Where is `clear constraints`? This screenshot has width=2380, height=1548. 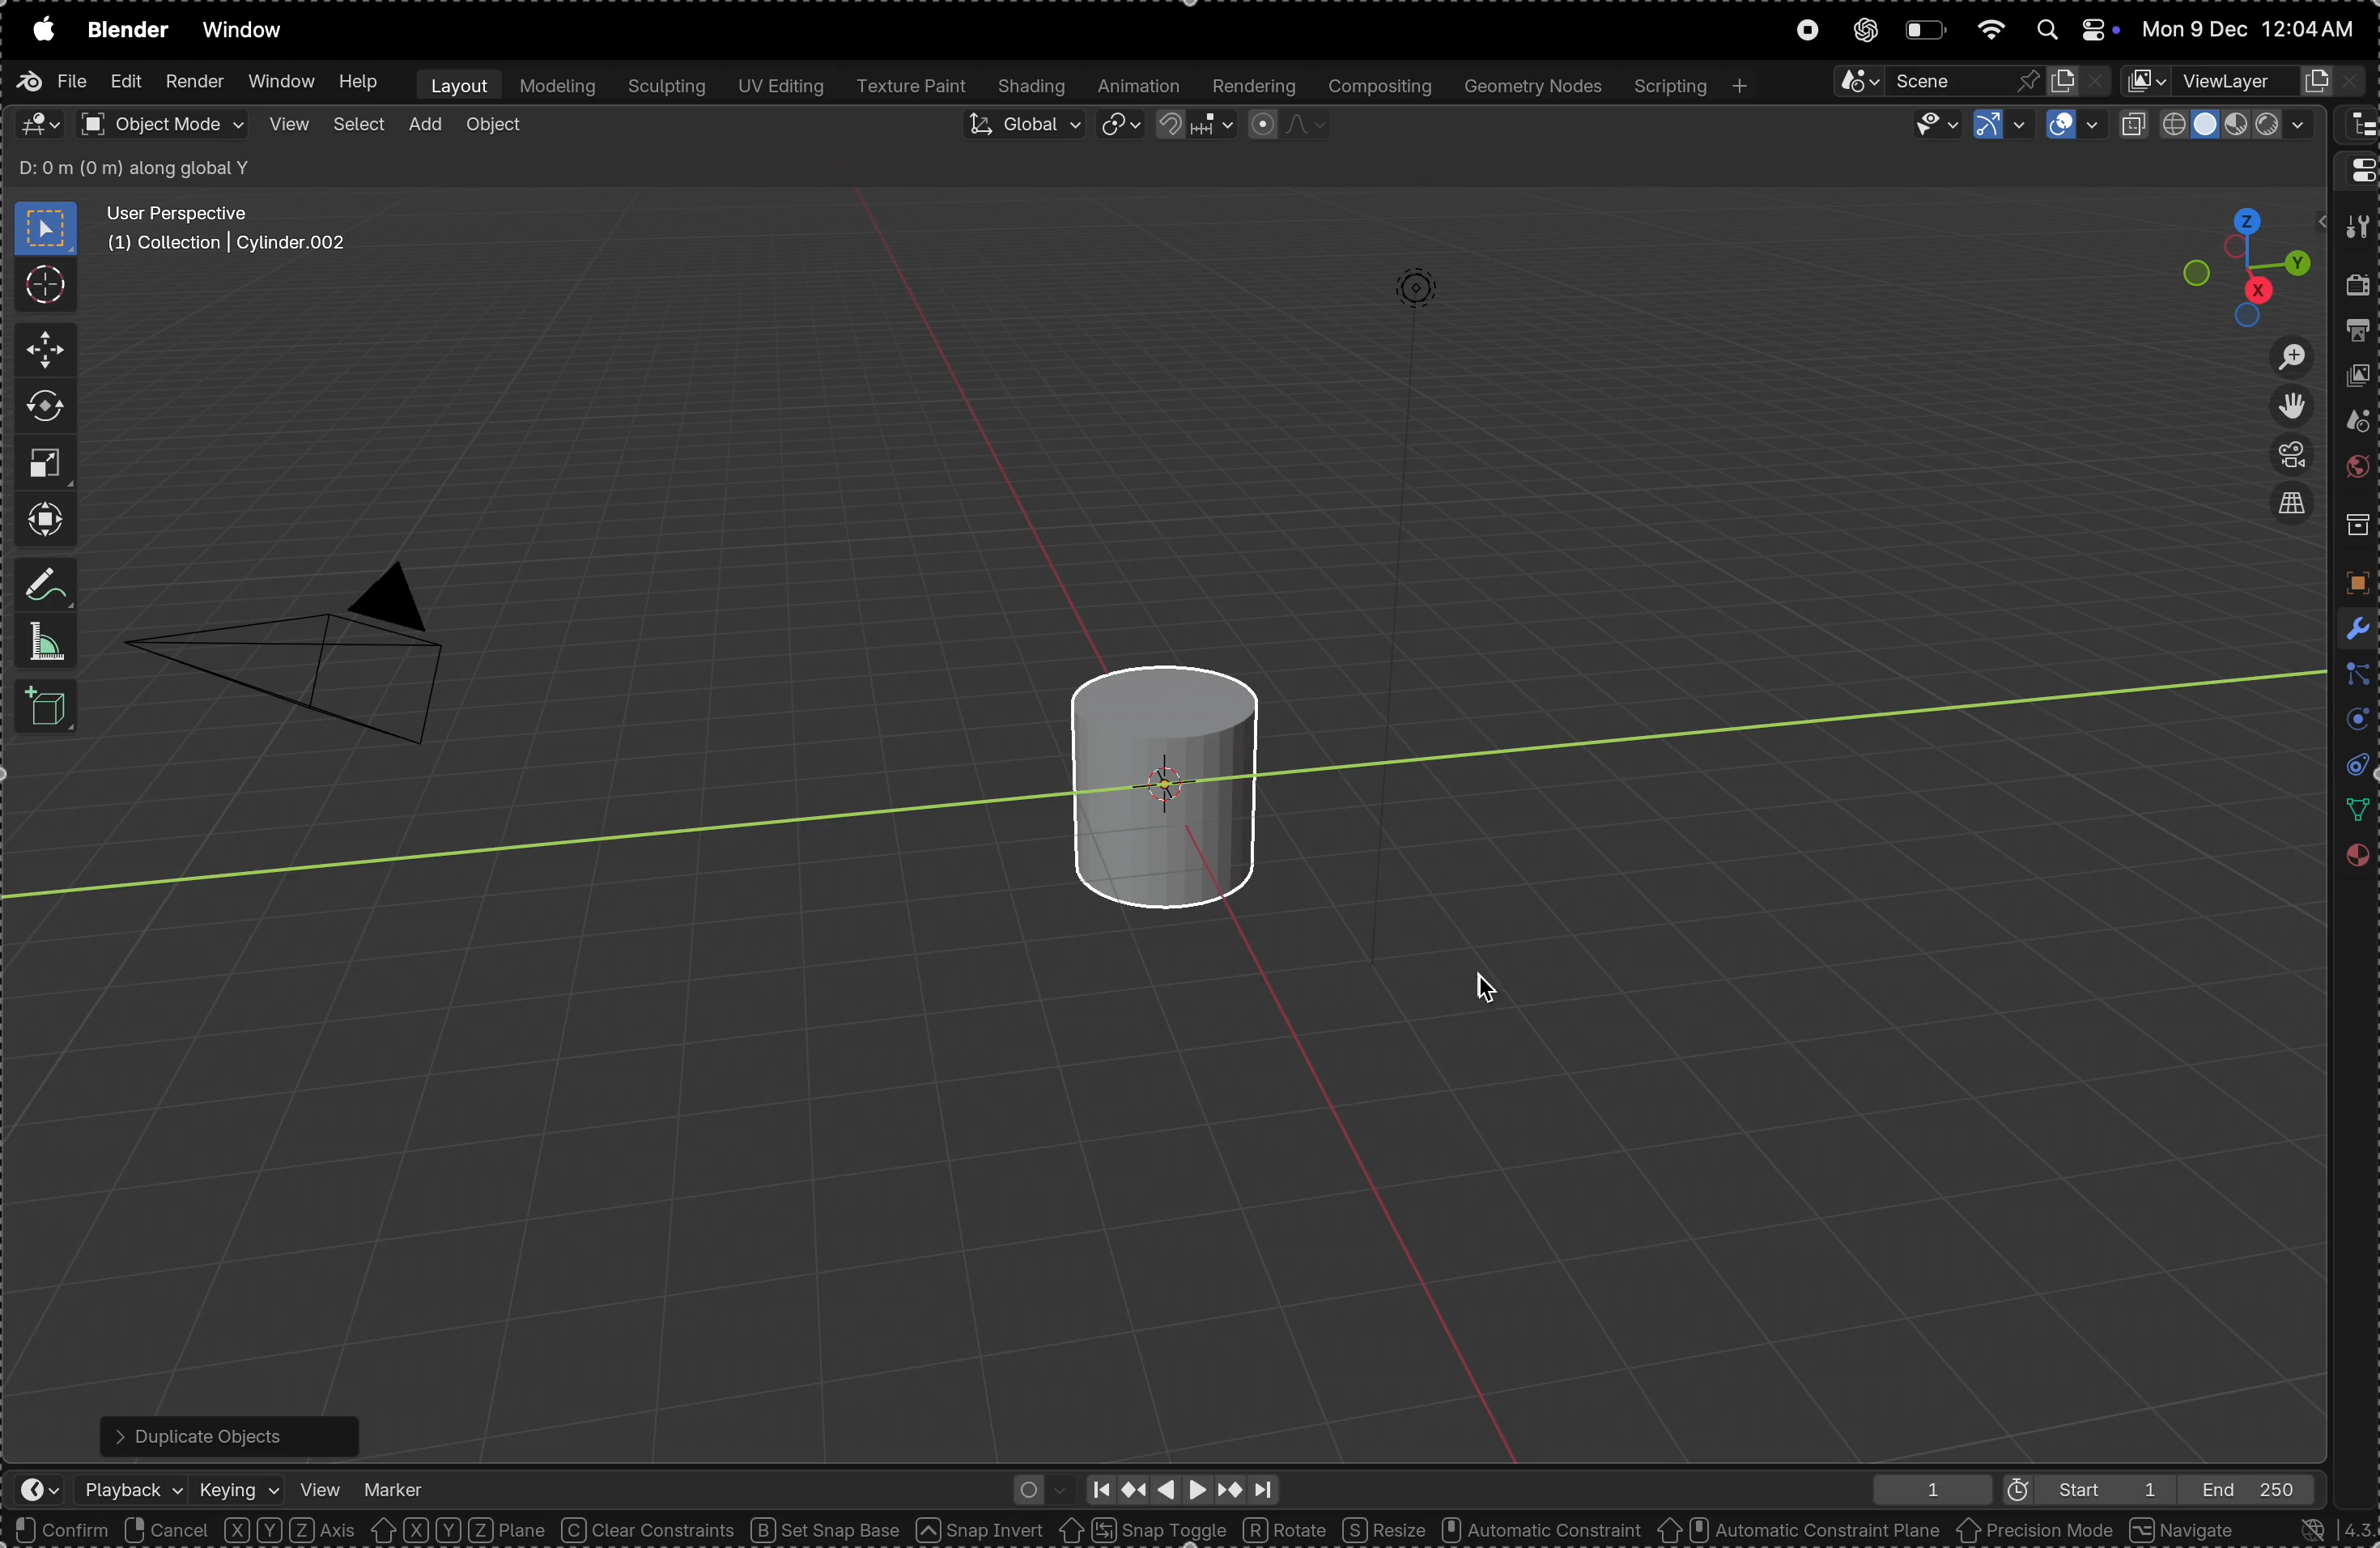 clear constraints is located at coordinates (650, 1531).